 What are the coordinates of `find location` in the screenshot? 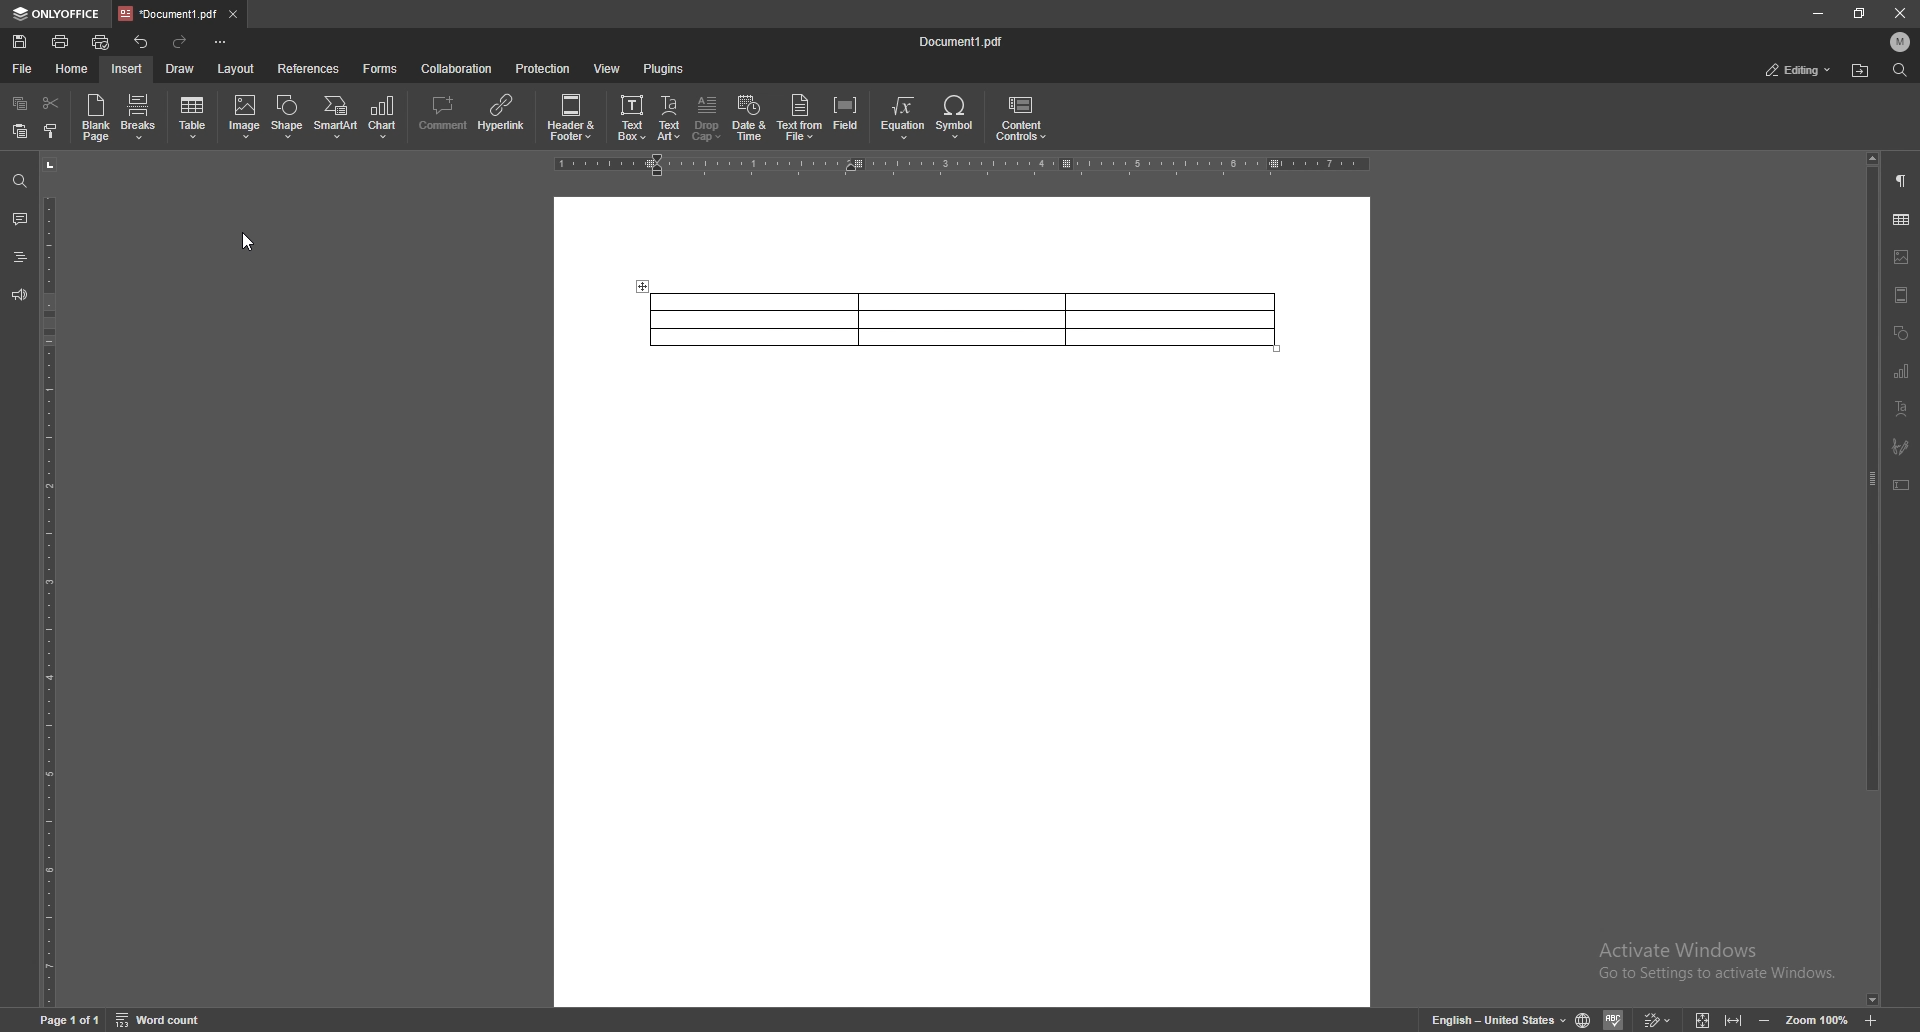 It's located at (1861, 70).